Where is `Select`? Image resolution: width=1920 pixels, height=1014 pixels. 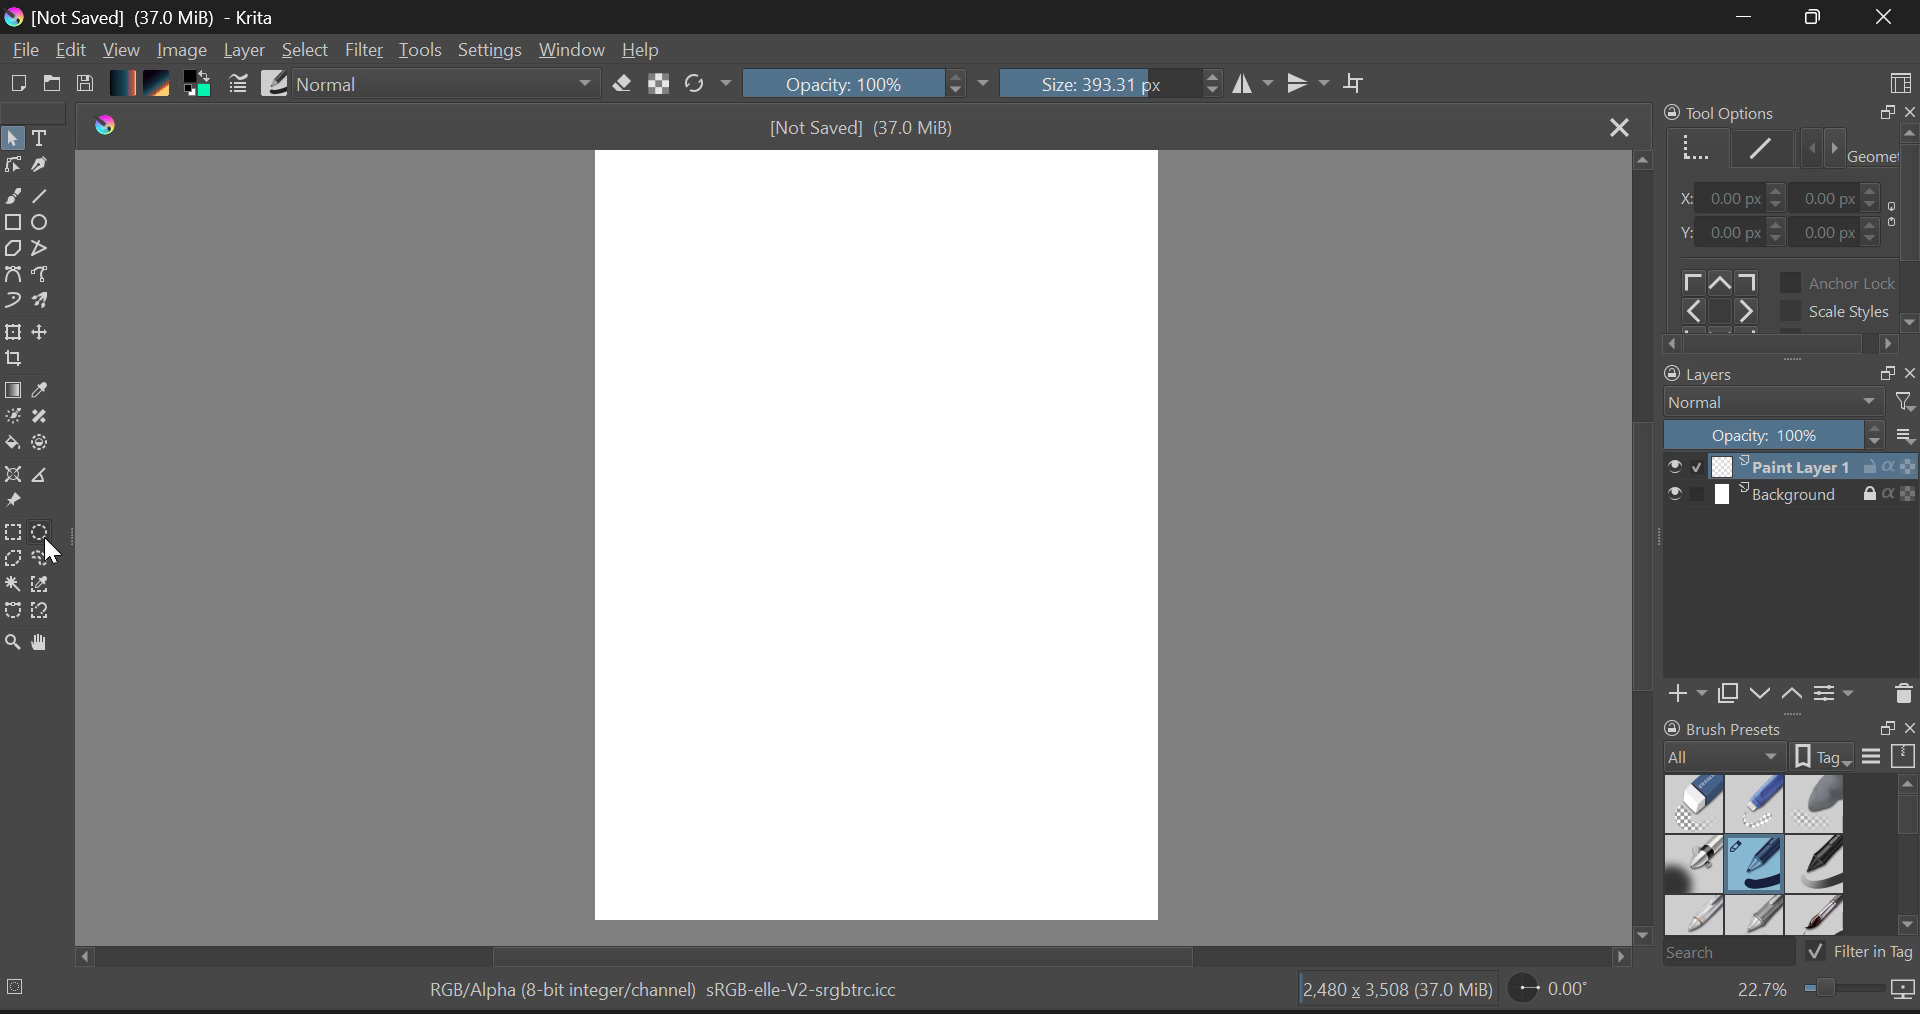
Select is located at coordinates (12, 139).